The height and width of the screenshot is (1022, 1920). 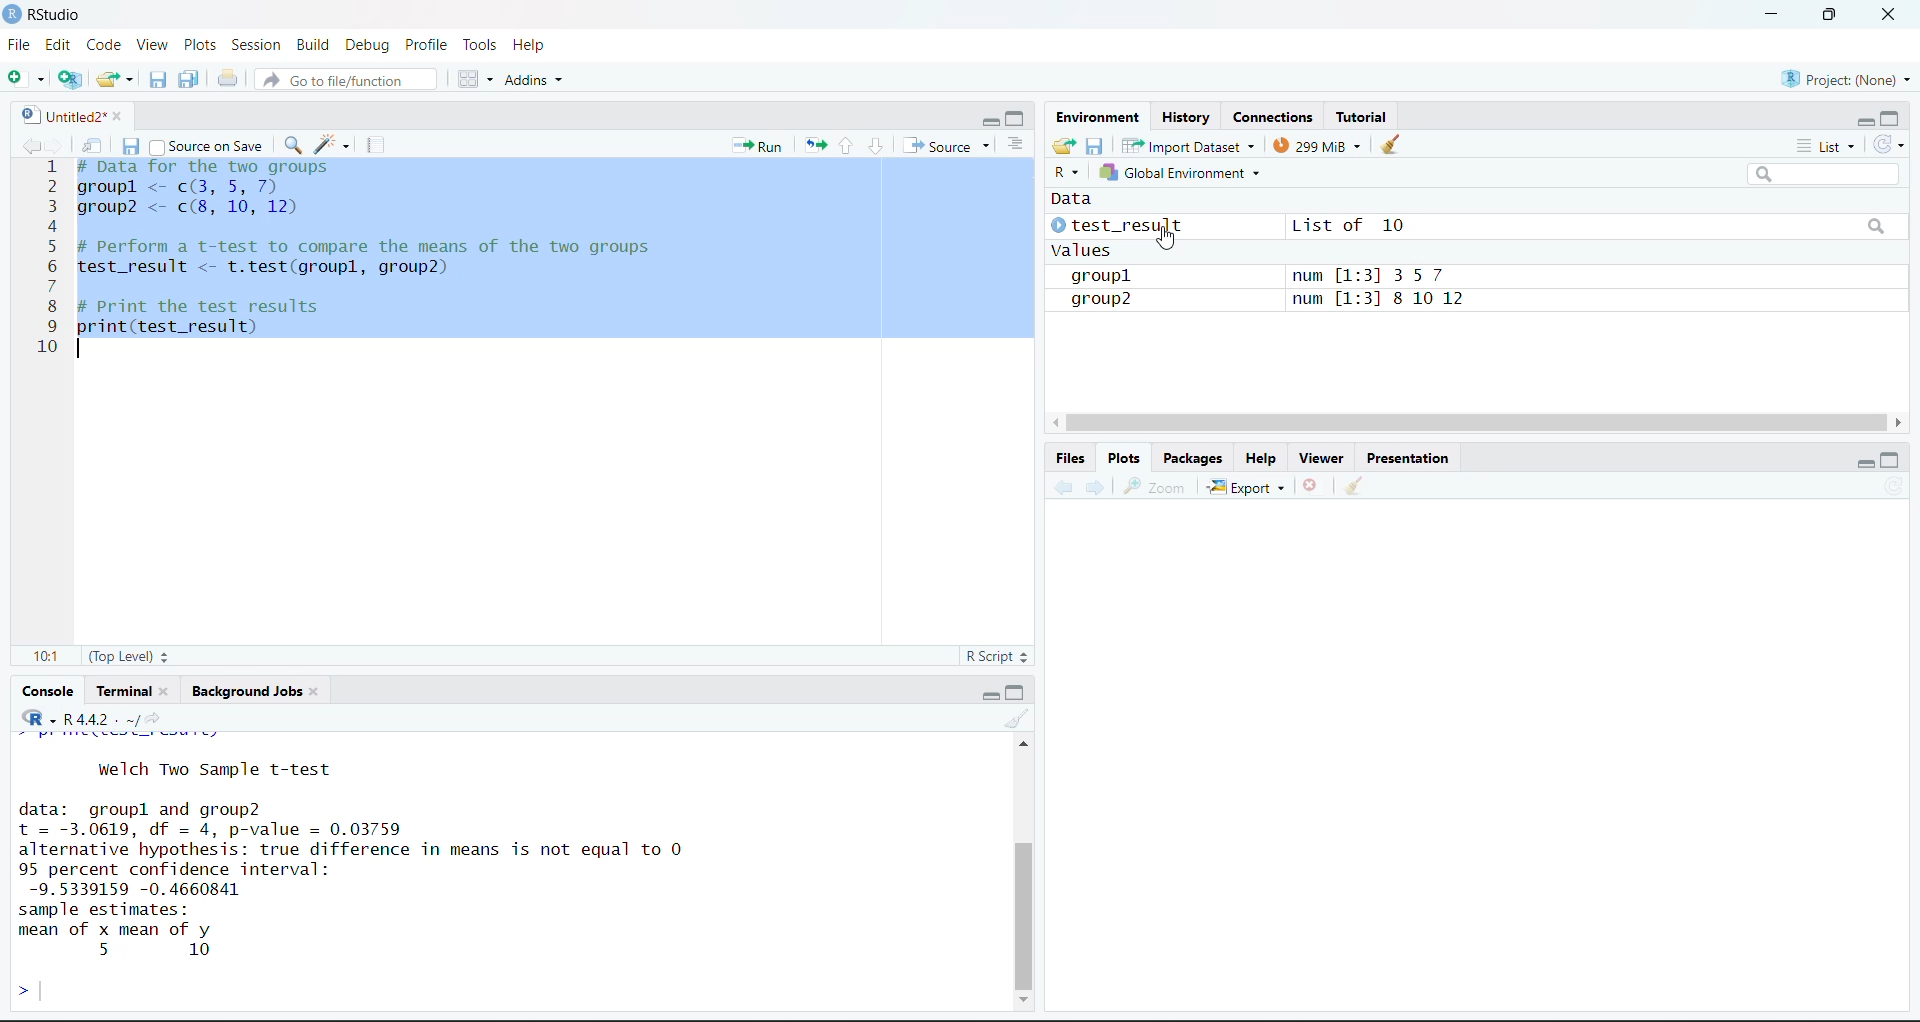 What do you see at coordinates (1065, 173) in the screenshot?
I see `R` at bounding box center [1065, 173].